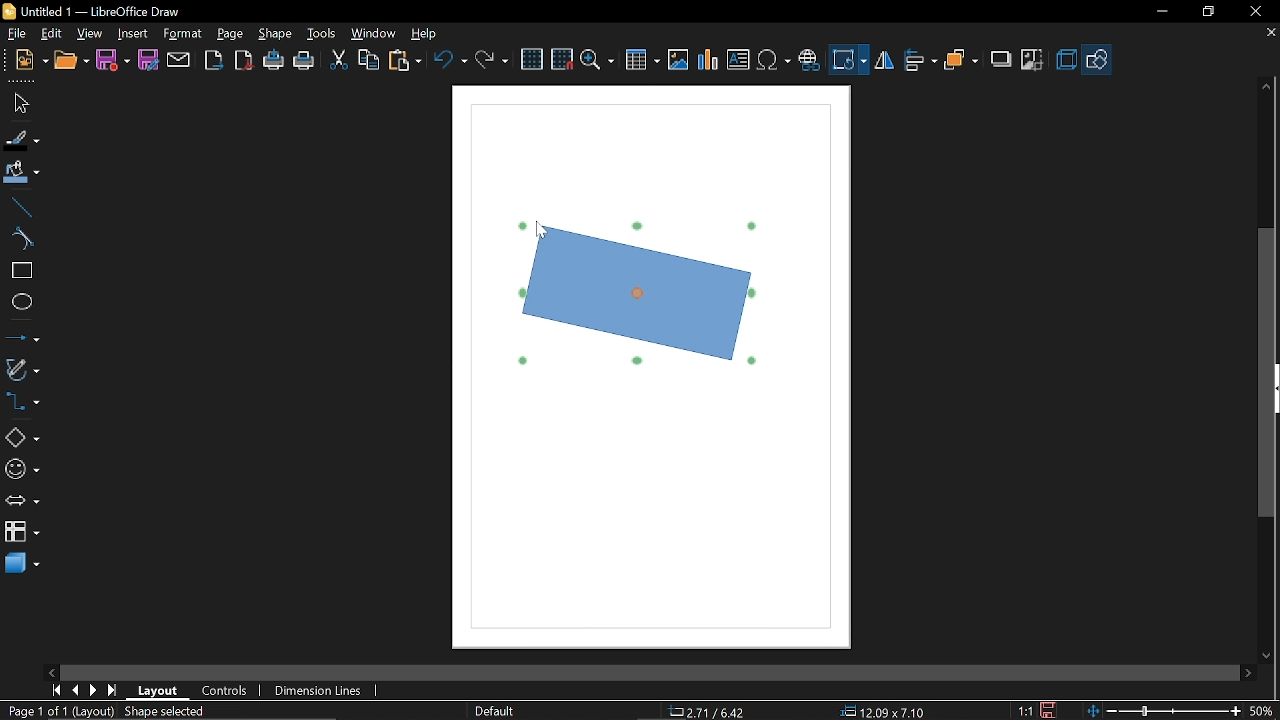 Image resolution: width=1280 pixels, height=720 pixels. What do you see at coordinates (1033, 58) in the screenshot?
I see `crop` at bounding box center [1033, 58].